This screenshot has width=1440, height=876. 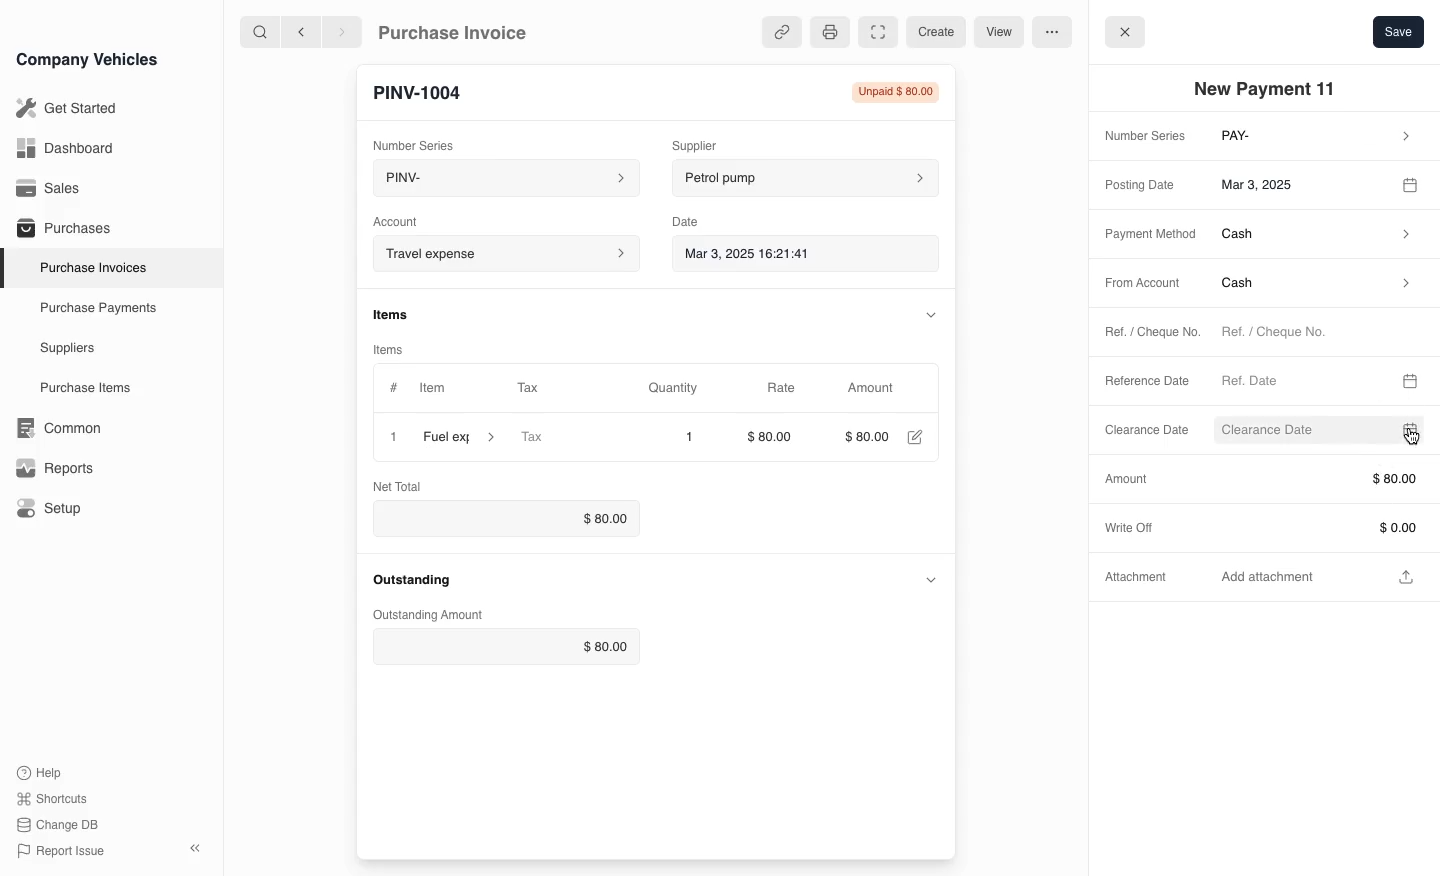 What do you see at coordinates (261, 31) in the screenshot?
I see `search` at bounding box center [261, 31].